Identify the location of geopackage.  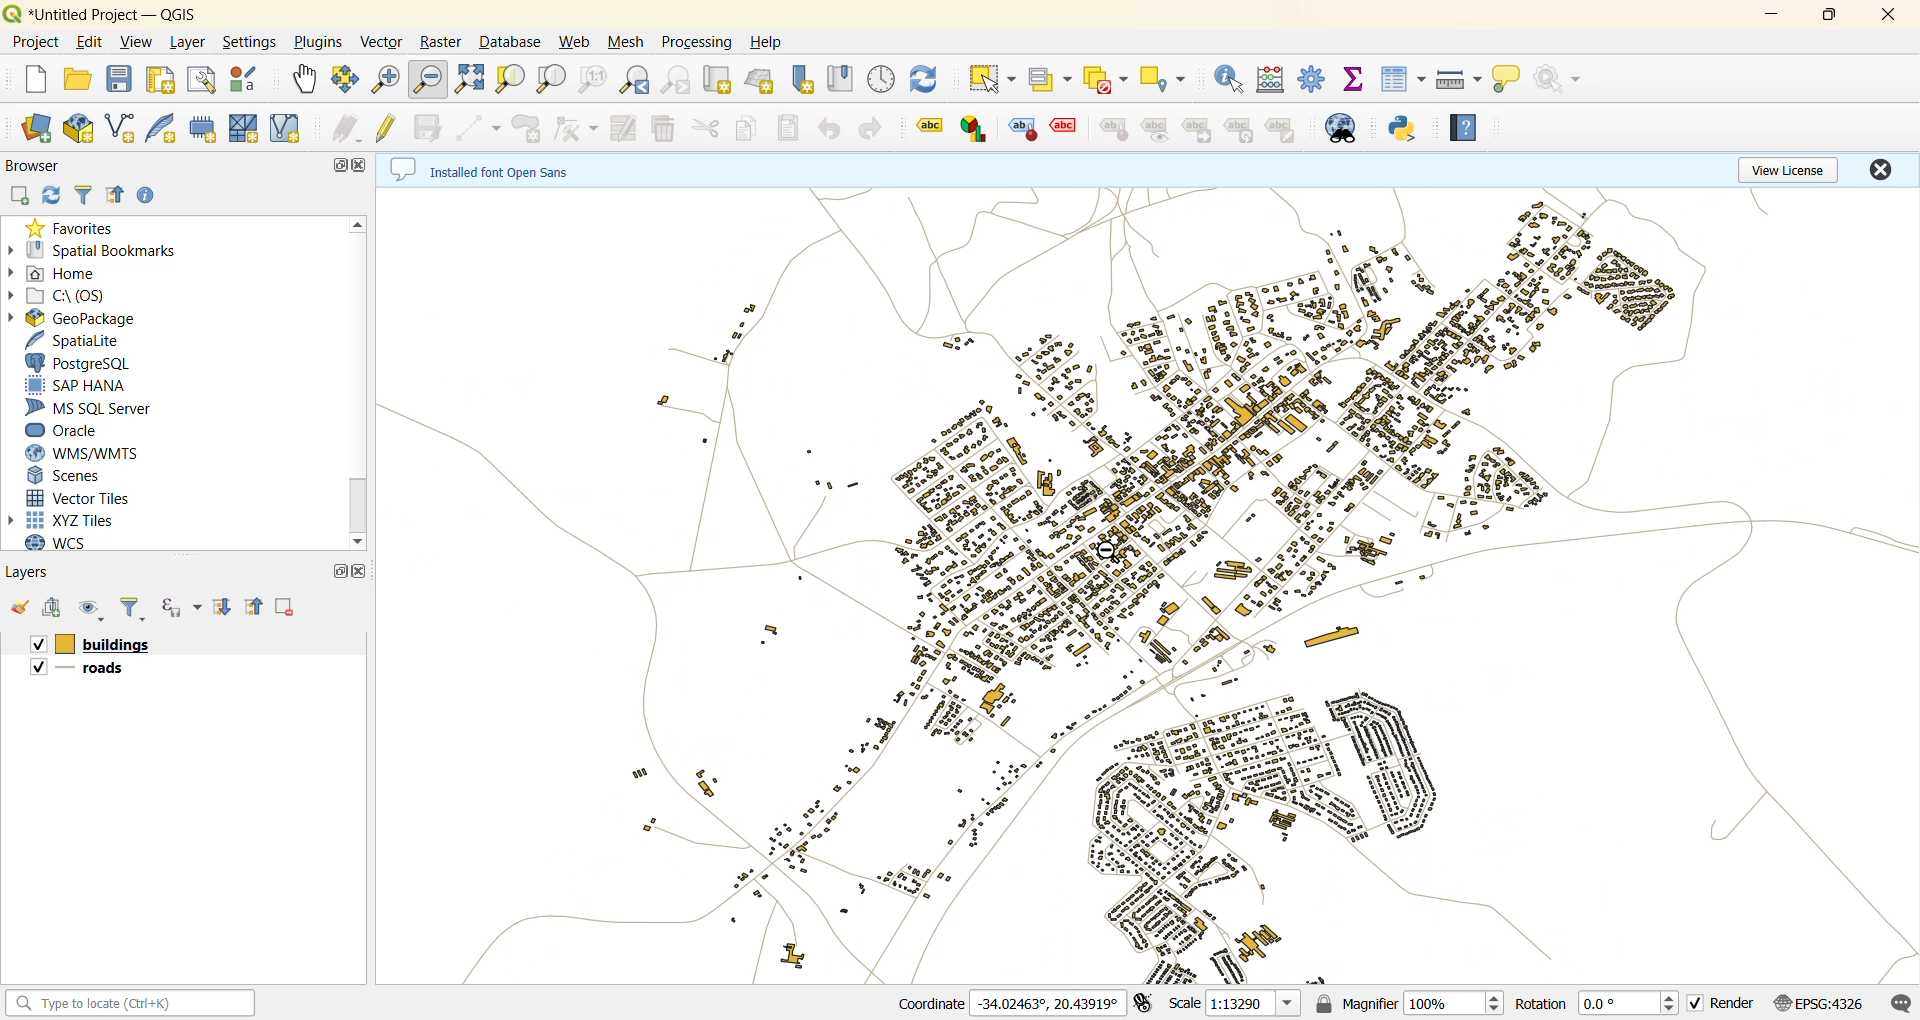
(76, 318).